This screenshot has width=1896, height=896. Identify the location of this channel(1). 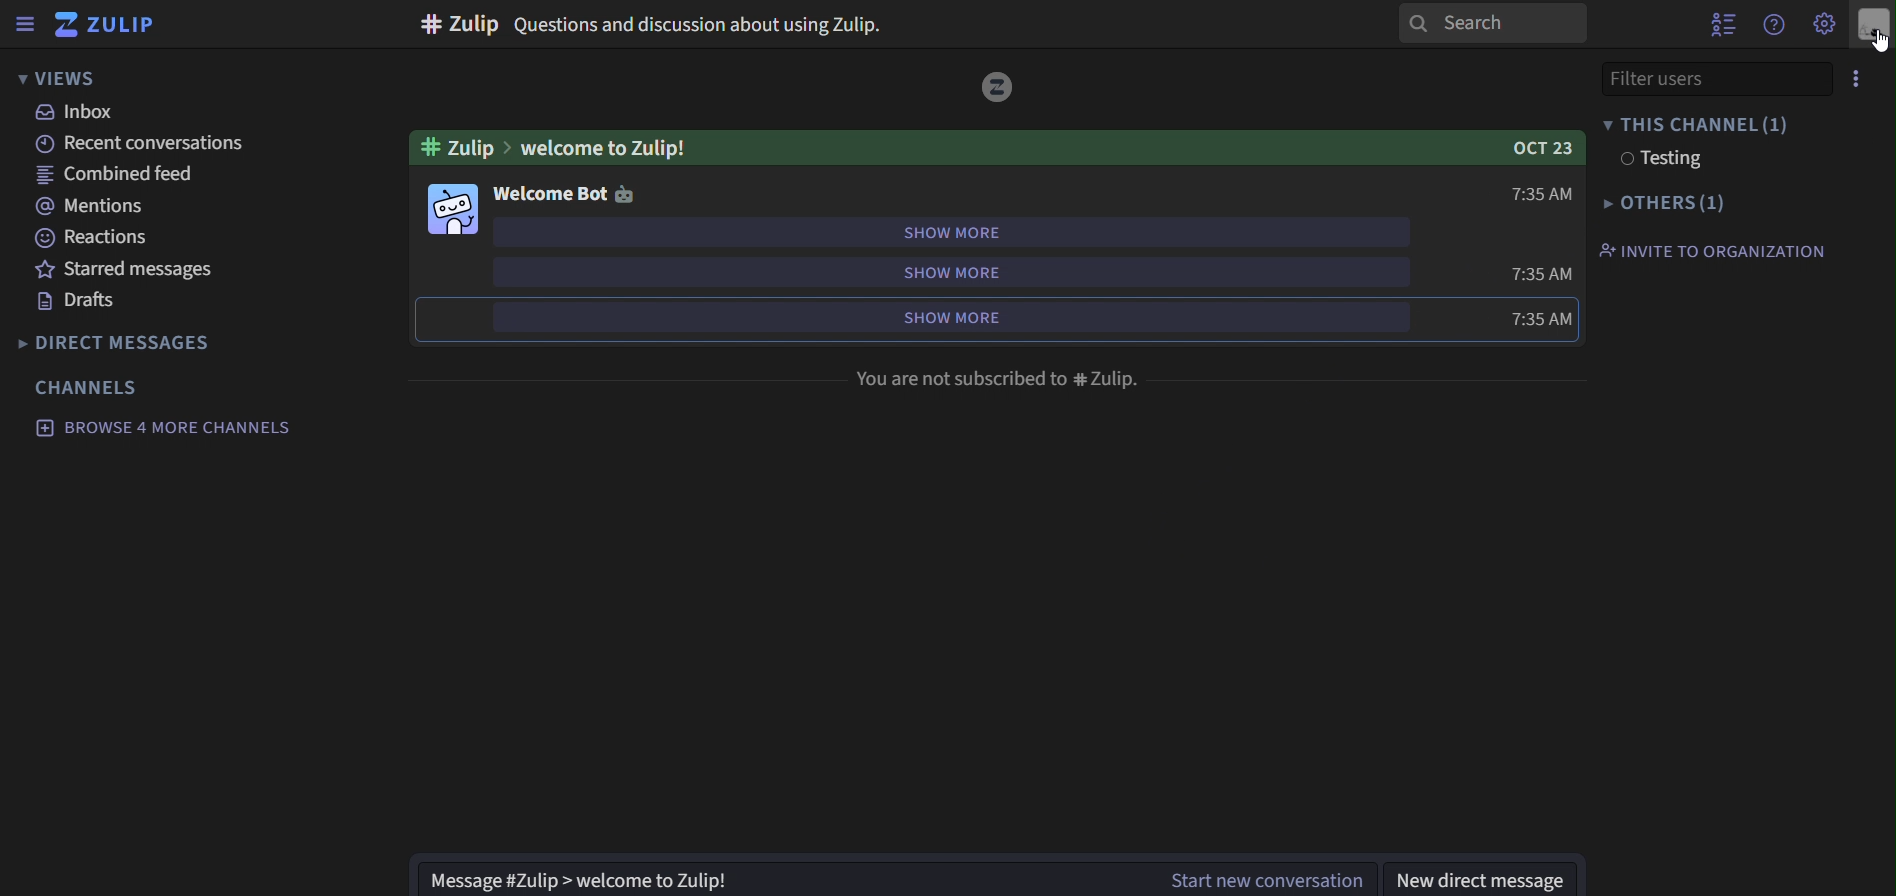
(1695, 122).